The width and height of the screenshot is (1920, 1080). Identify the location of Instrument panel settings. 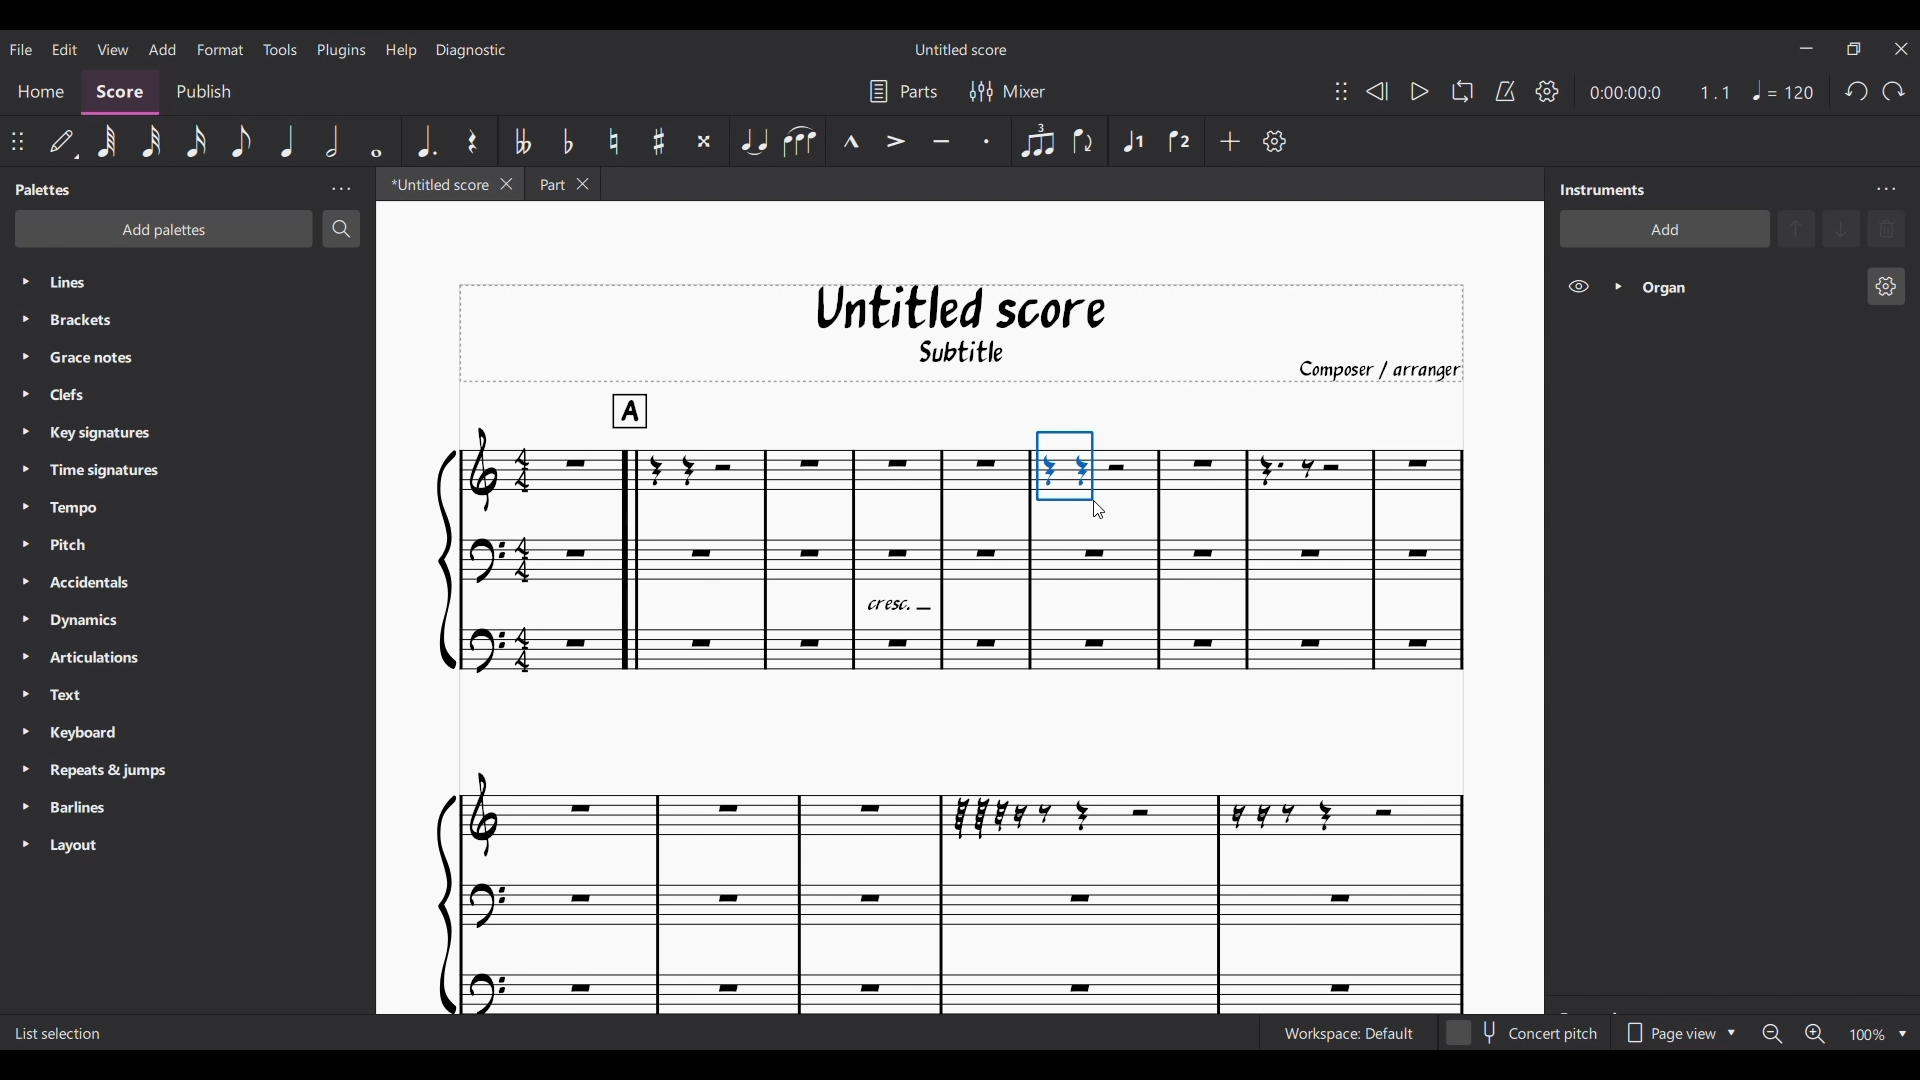
(1886, 190).